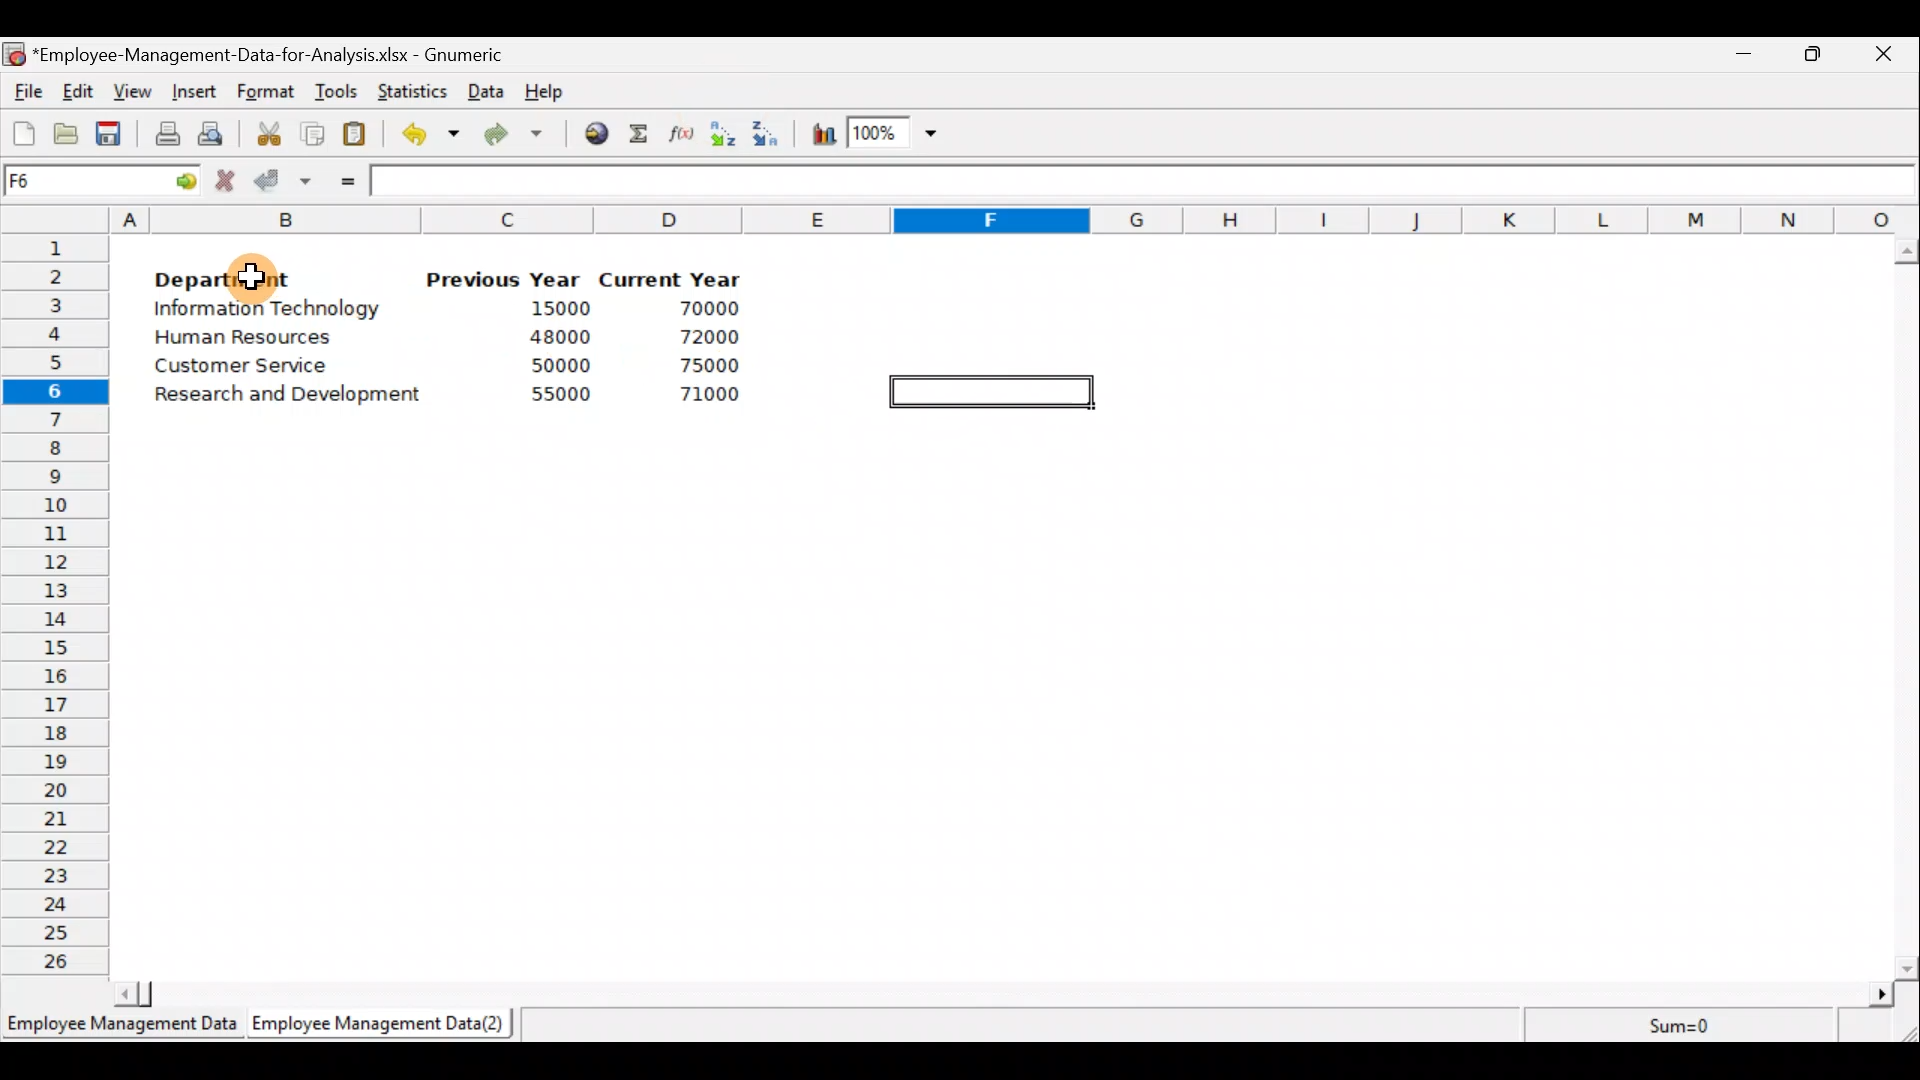 Image resolution: width=1920 pixels, height=1080 pixels. Describe the element at coordinates (383, 1024) in the screenshot. I see `Employee Management Data (2)` at that location.